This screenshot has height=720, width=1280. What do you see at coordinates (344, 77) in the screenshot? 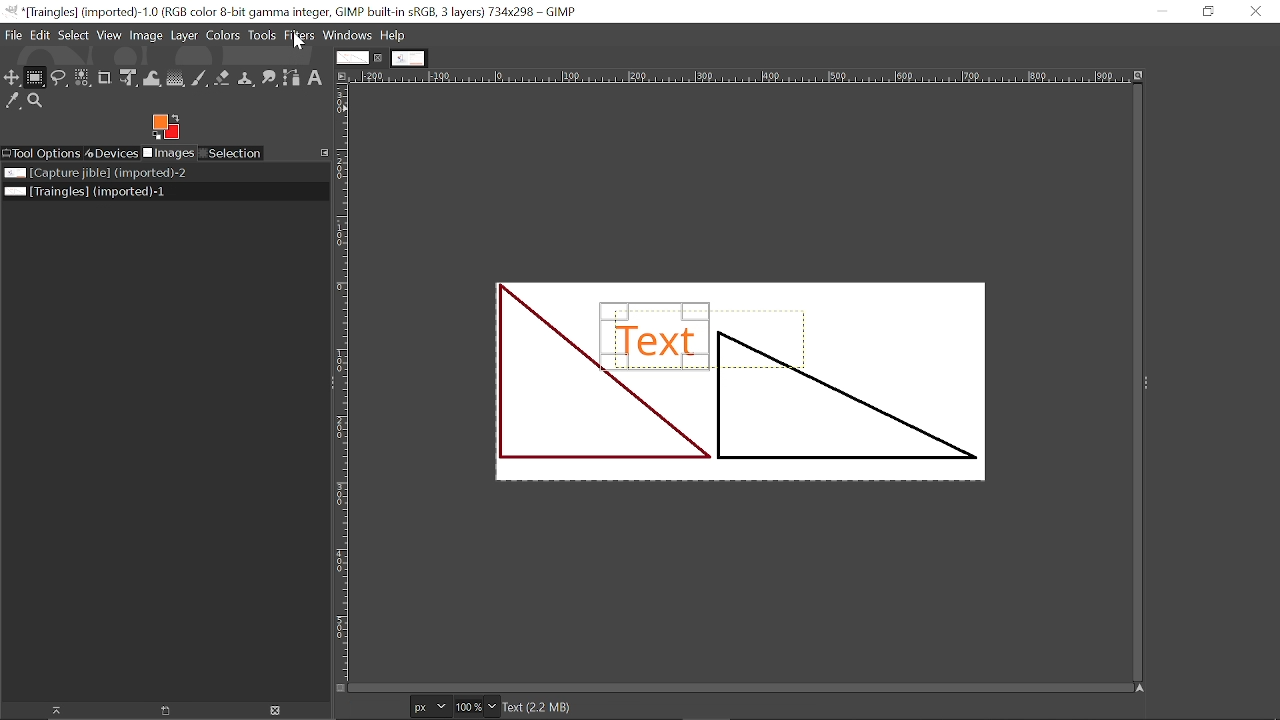
I see `Access this image menu` at bounding box center [344, 77].